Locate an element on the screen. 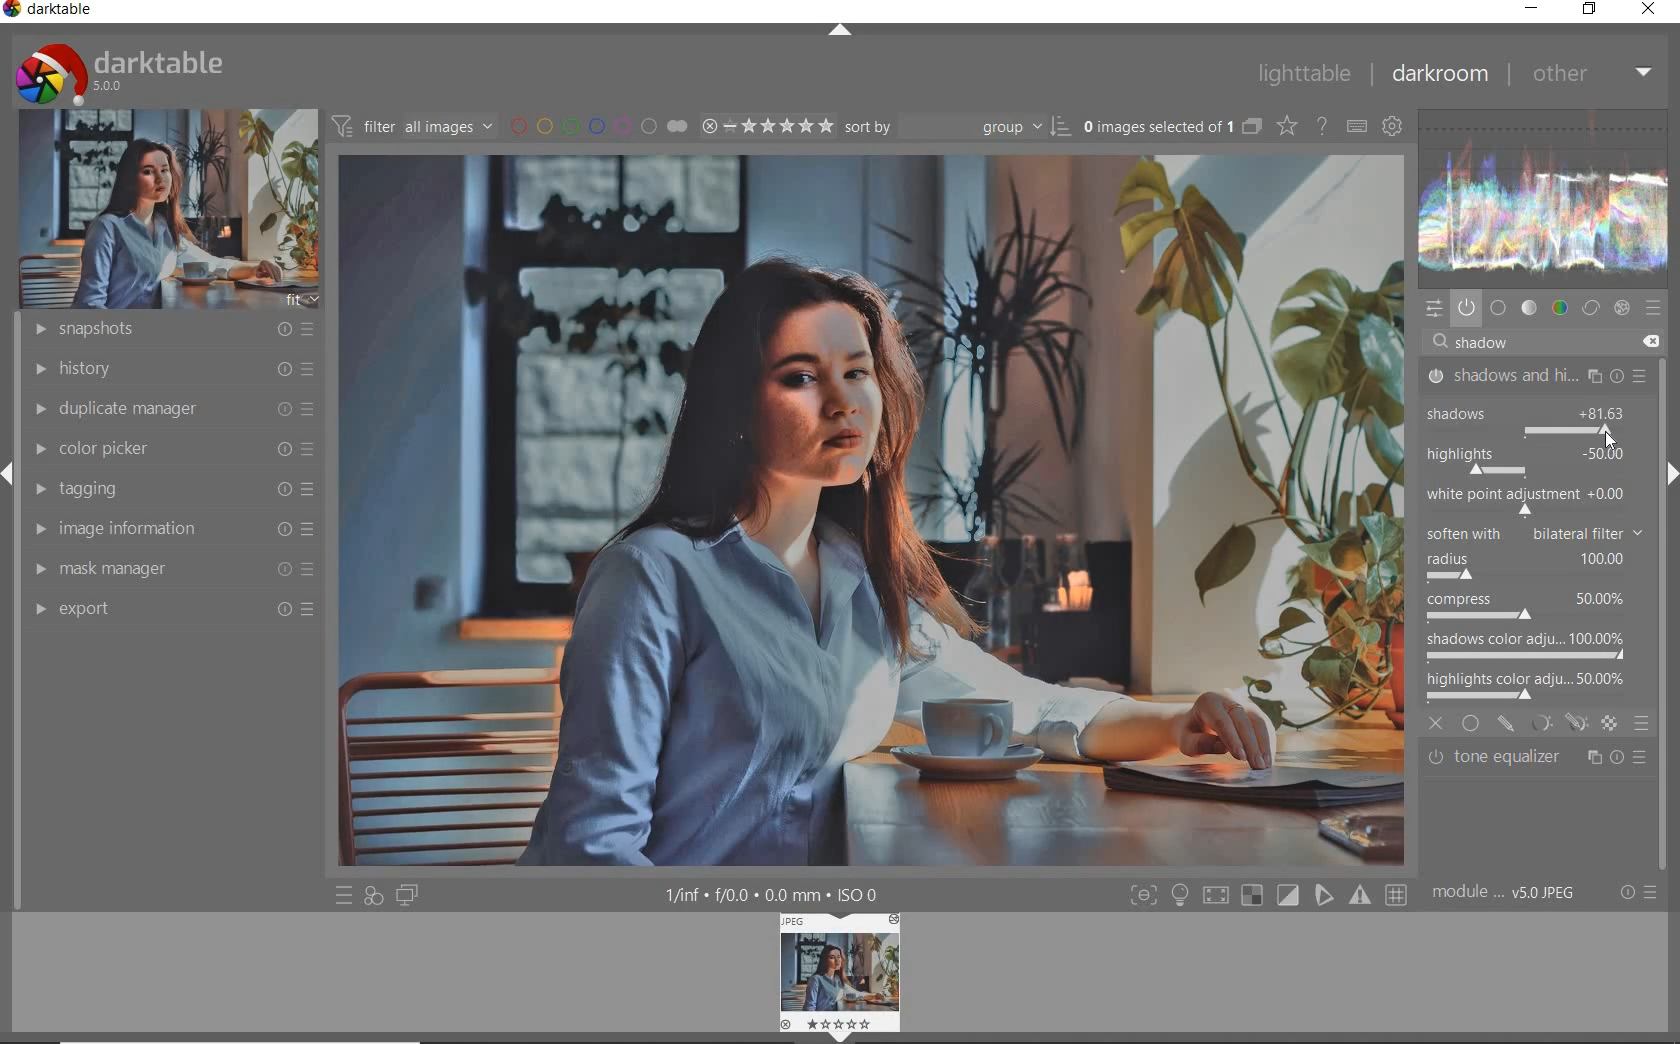  tone equalizer is located at coordinates (1537, 761).